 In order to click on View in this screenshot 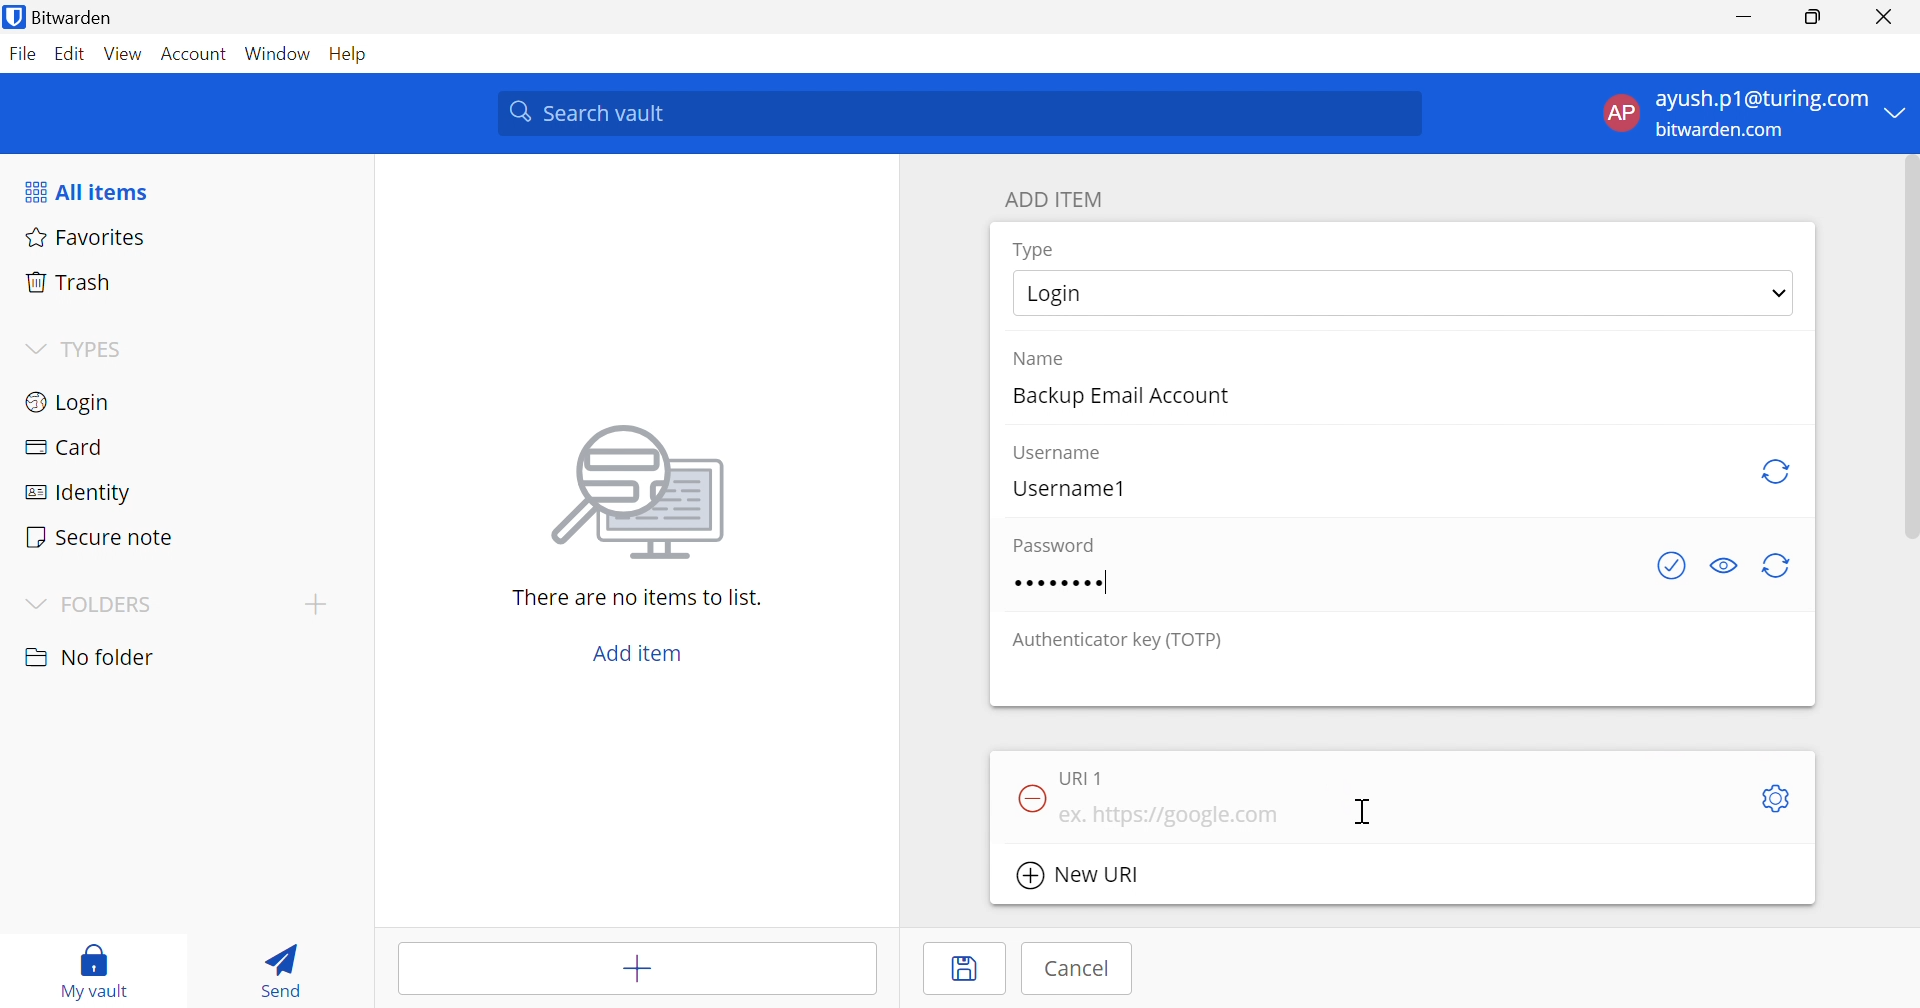, I will do `click(124, 54)`.